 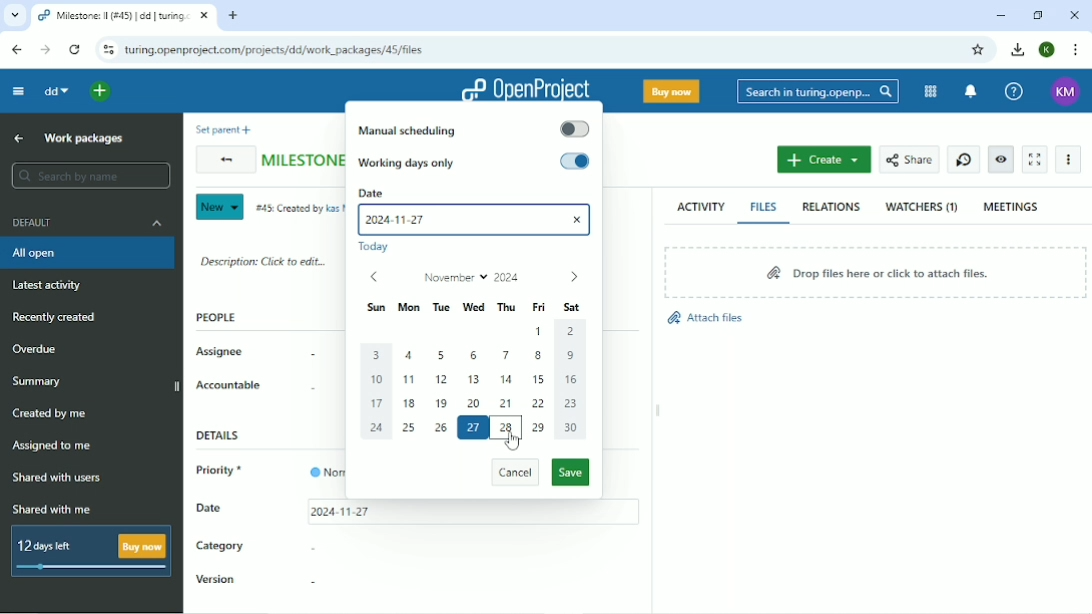 What do you see at coordinates (412, 129) in the screenshot?
I see `Manual scheduling` at bounding box center [412, 129].